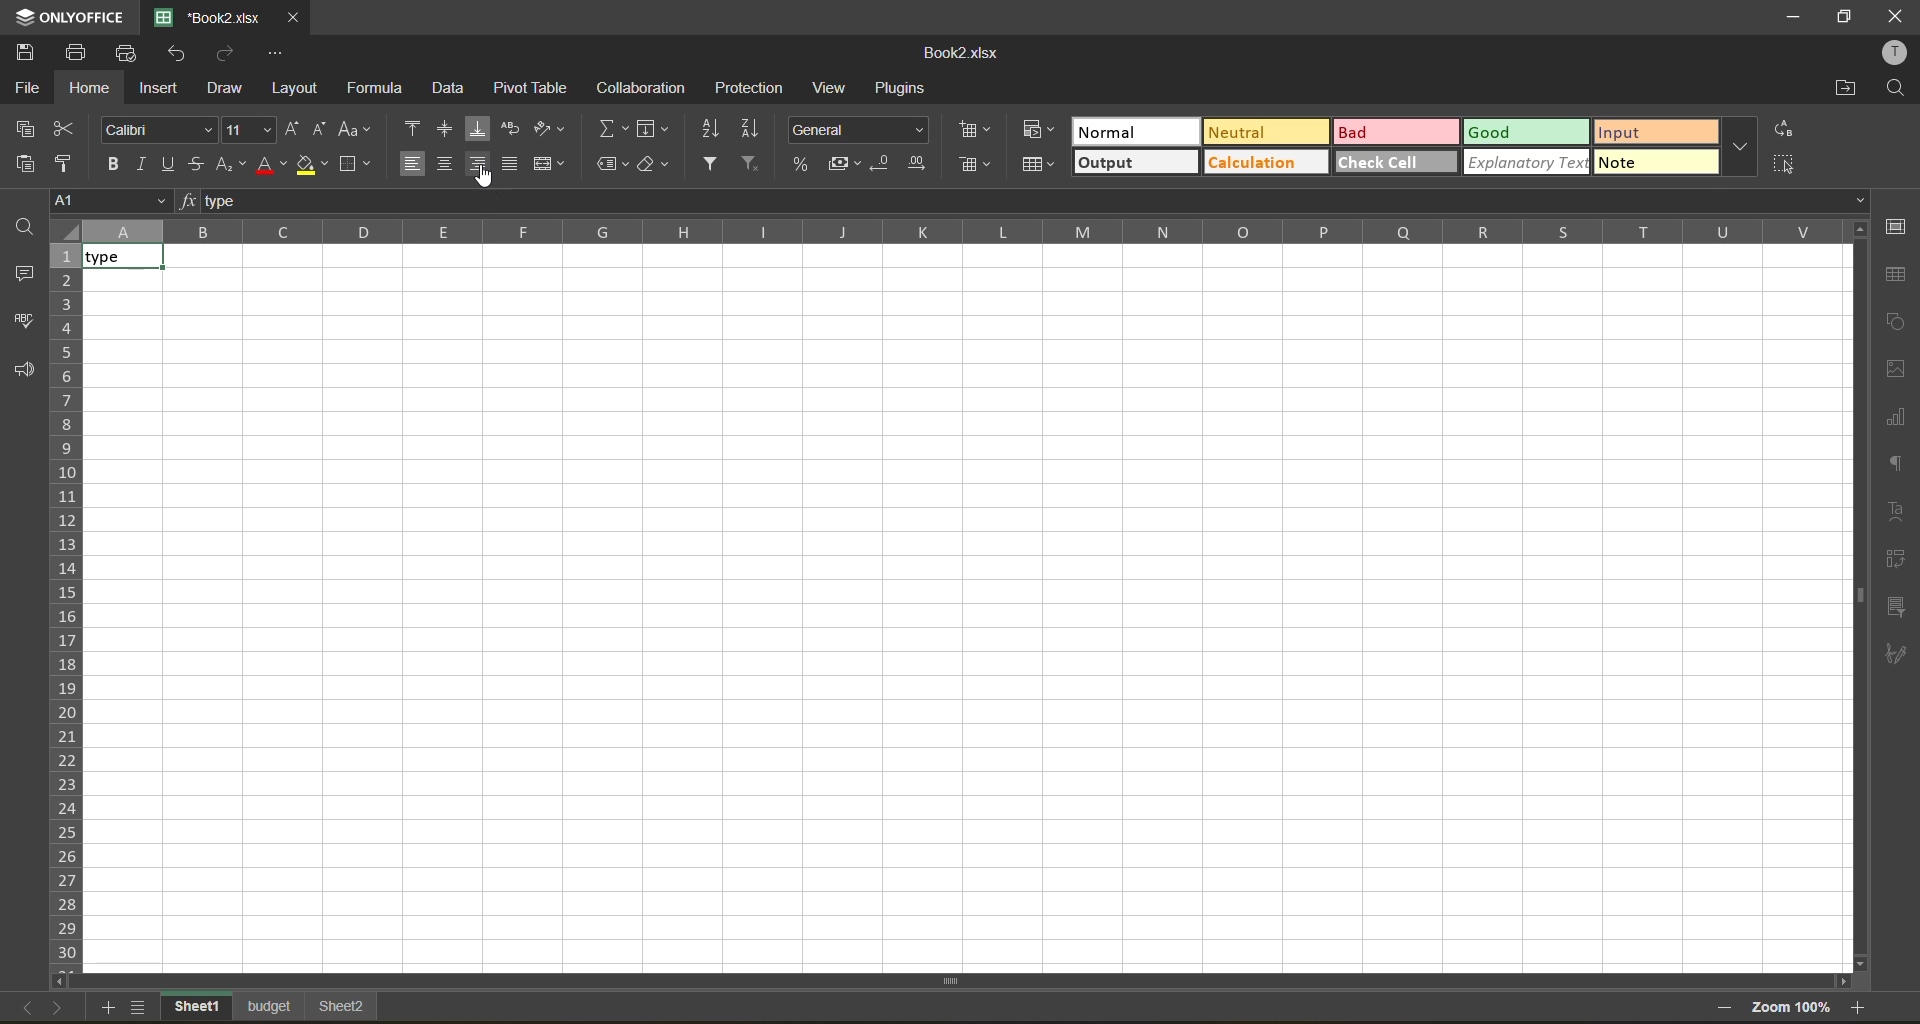 The width and height of the screenshot is (1920, 1024). I want to click on print, so click(82, 50).